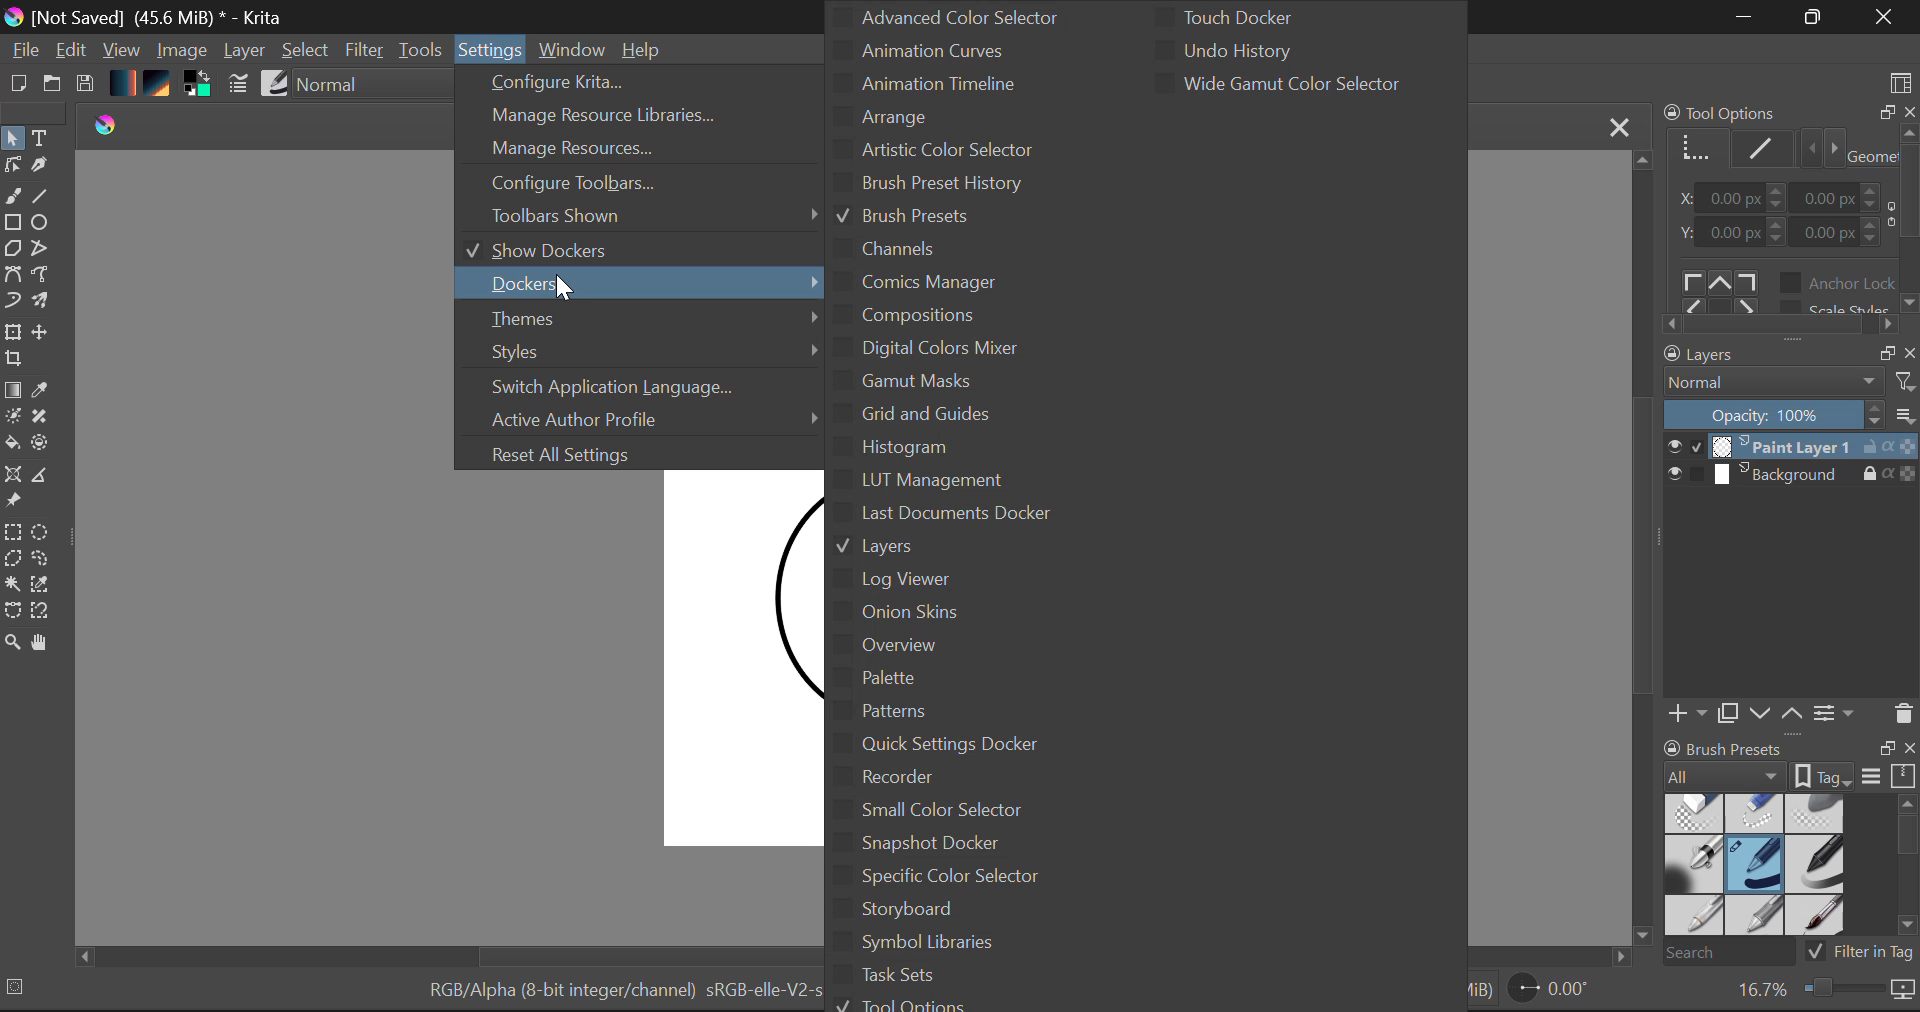 The image size is (1920, 1012). Describe the element at coordinates (1787, 951) in the screenshot. I see `Brush Presets Search` at that location.